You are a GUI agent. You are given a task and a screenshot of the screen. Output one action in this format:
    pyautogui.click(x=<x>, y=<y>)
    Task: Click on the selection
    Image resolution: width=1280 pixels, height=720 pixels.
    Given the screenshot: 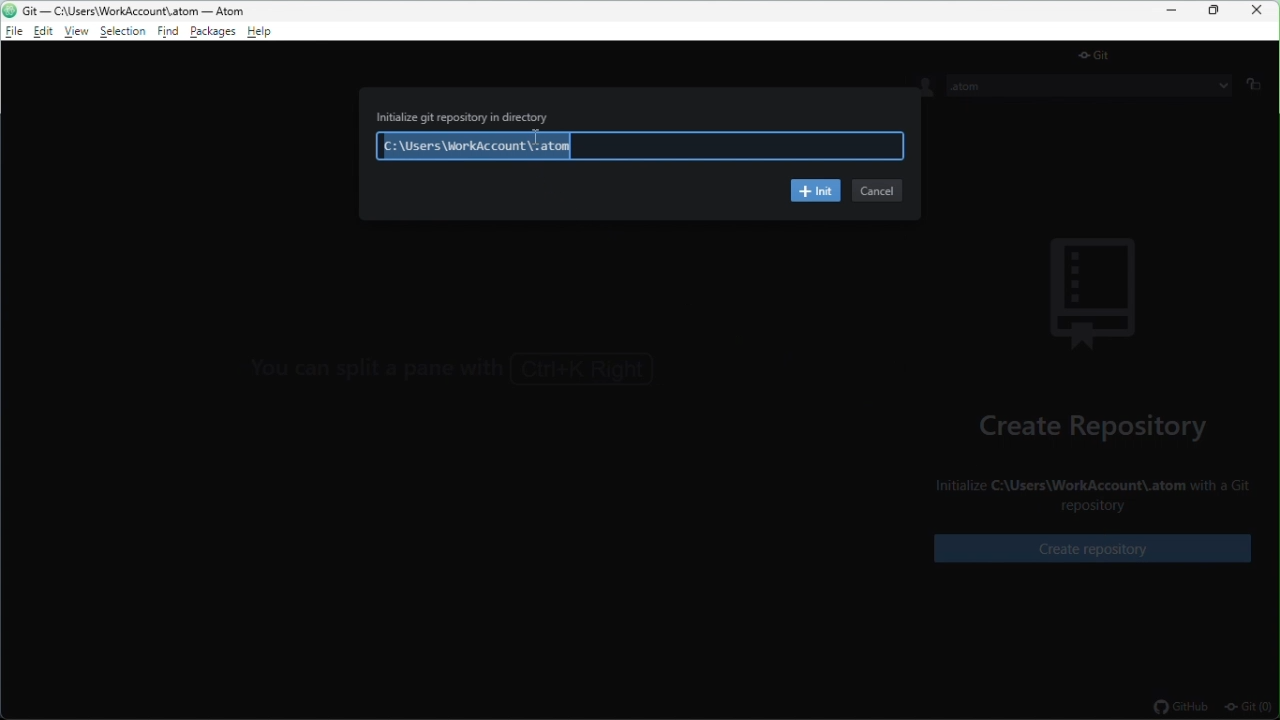 What is the action you would take?
    pyautogui.click(x=125, y=34)
    